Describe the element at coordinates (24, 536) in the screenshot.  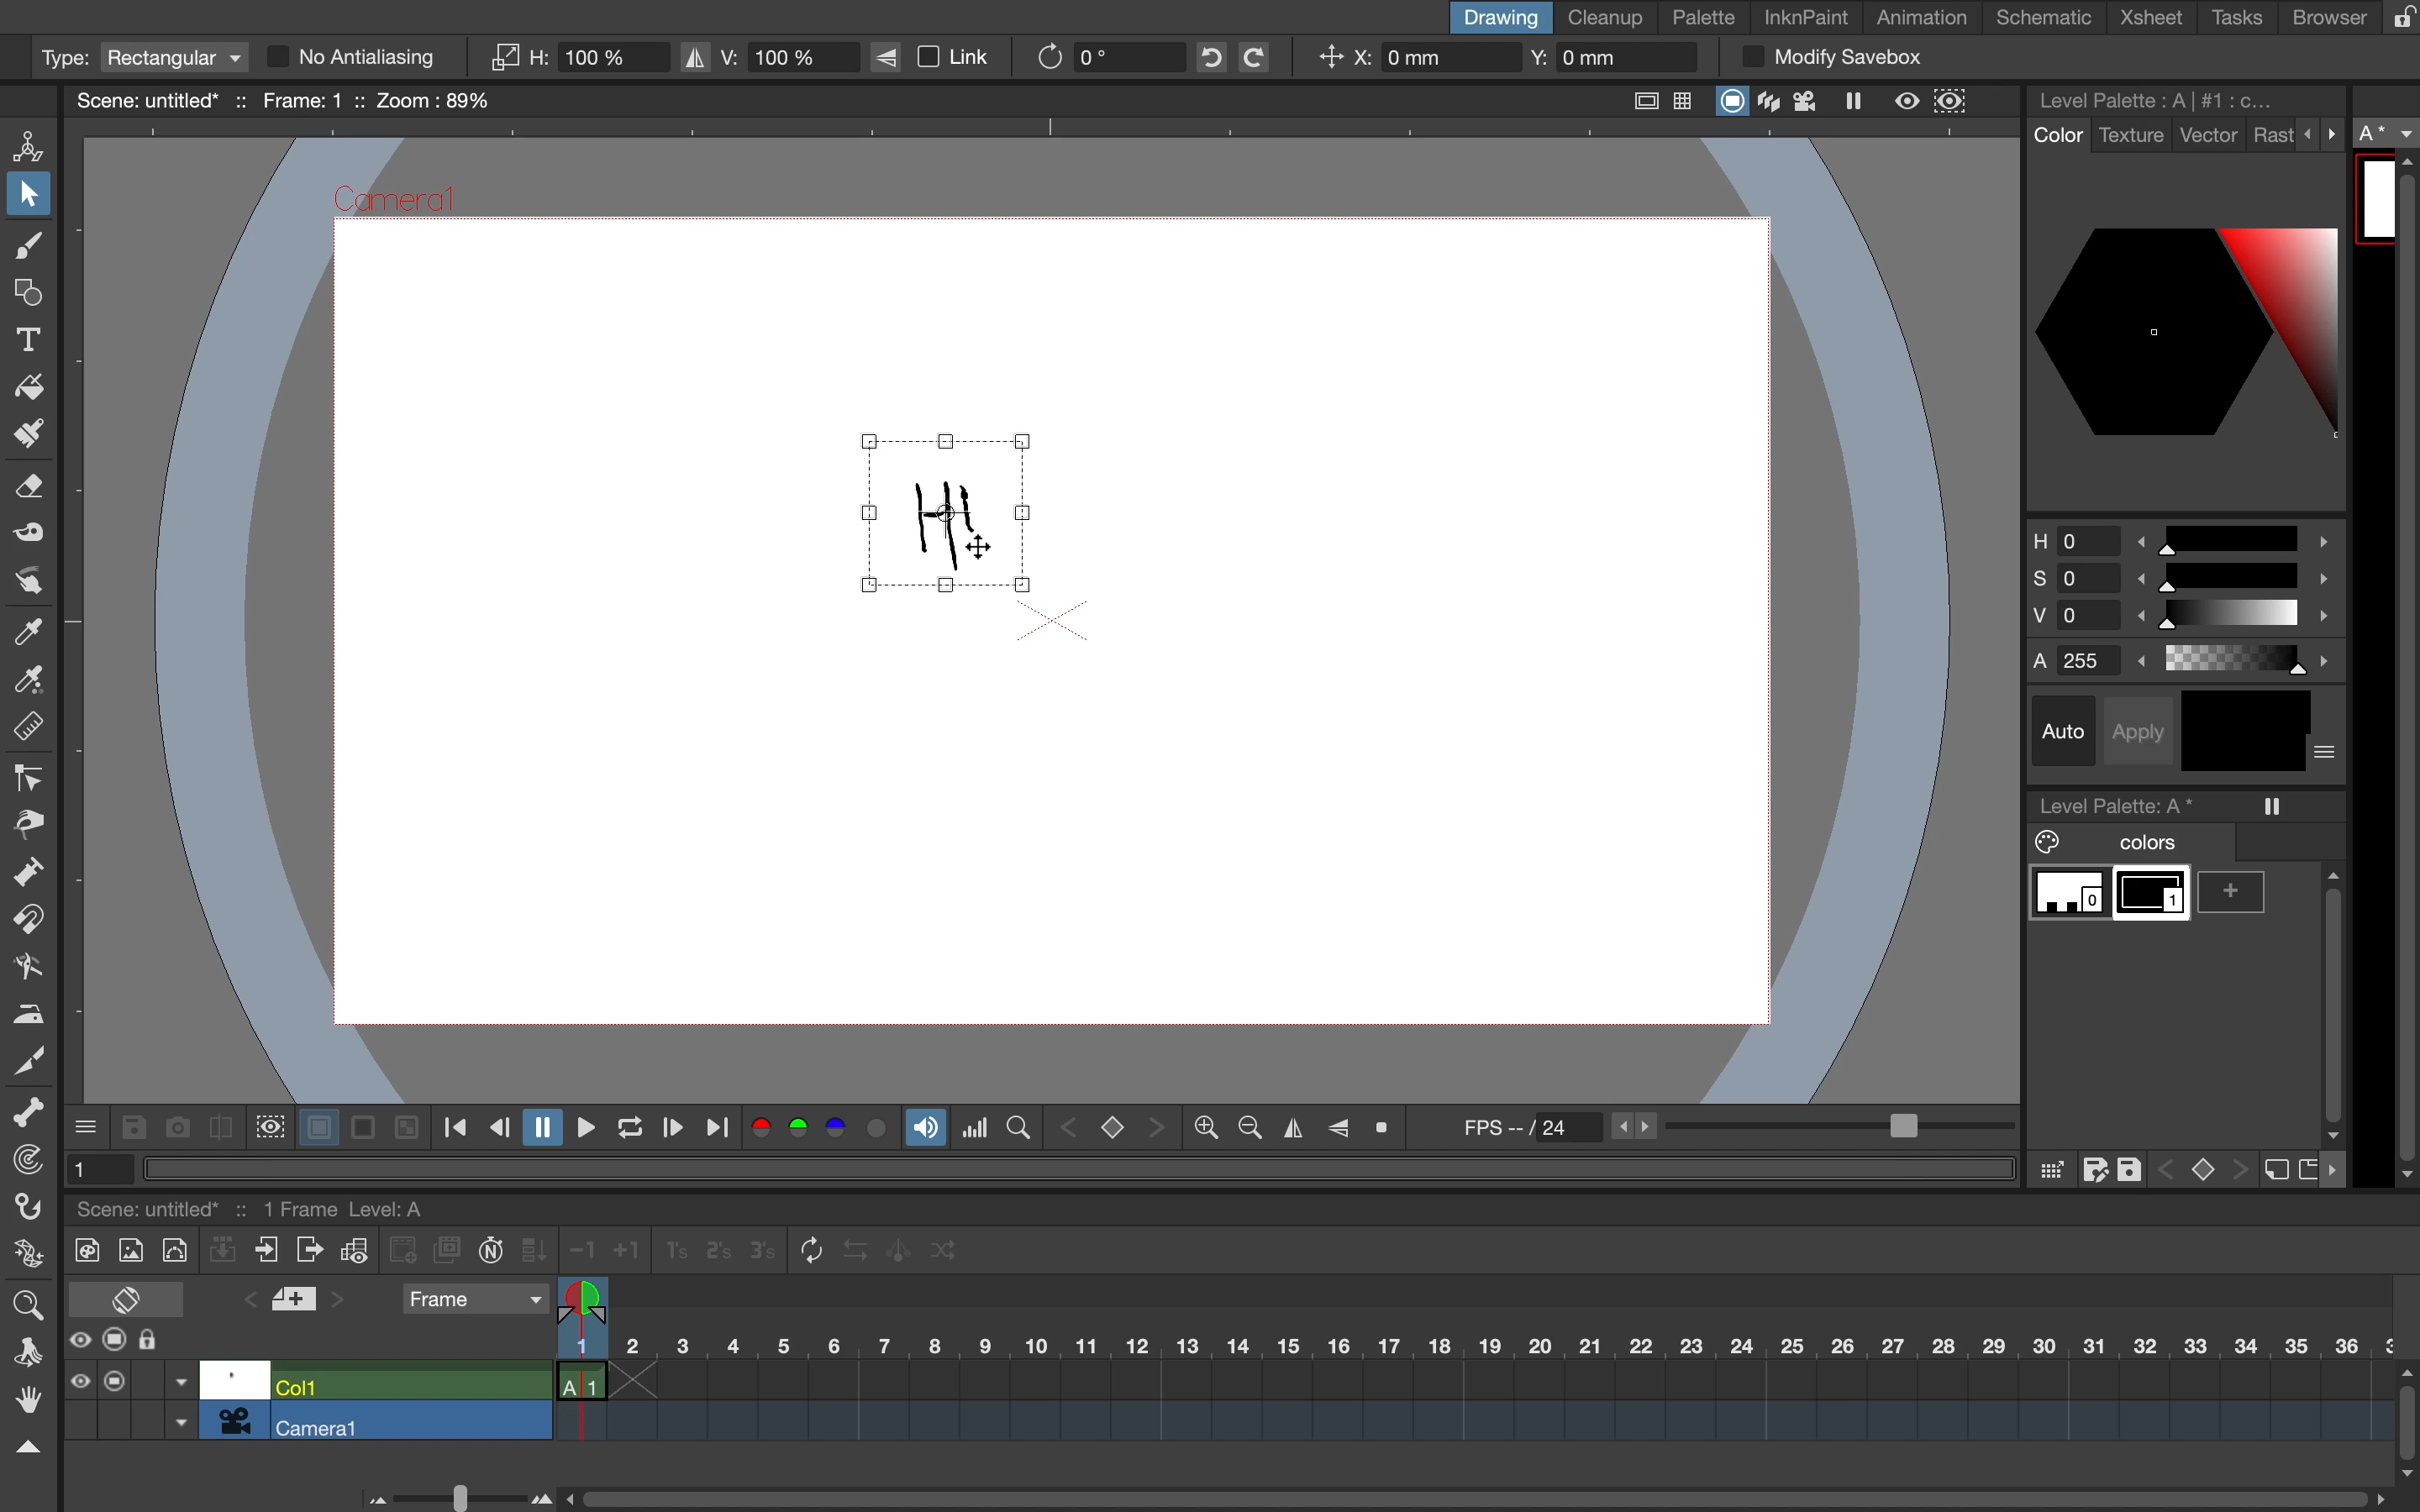
I see `tape tool` at that location.